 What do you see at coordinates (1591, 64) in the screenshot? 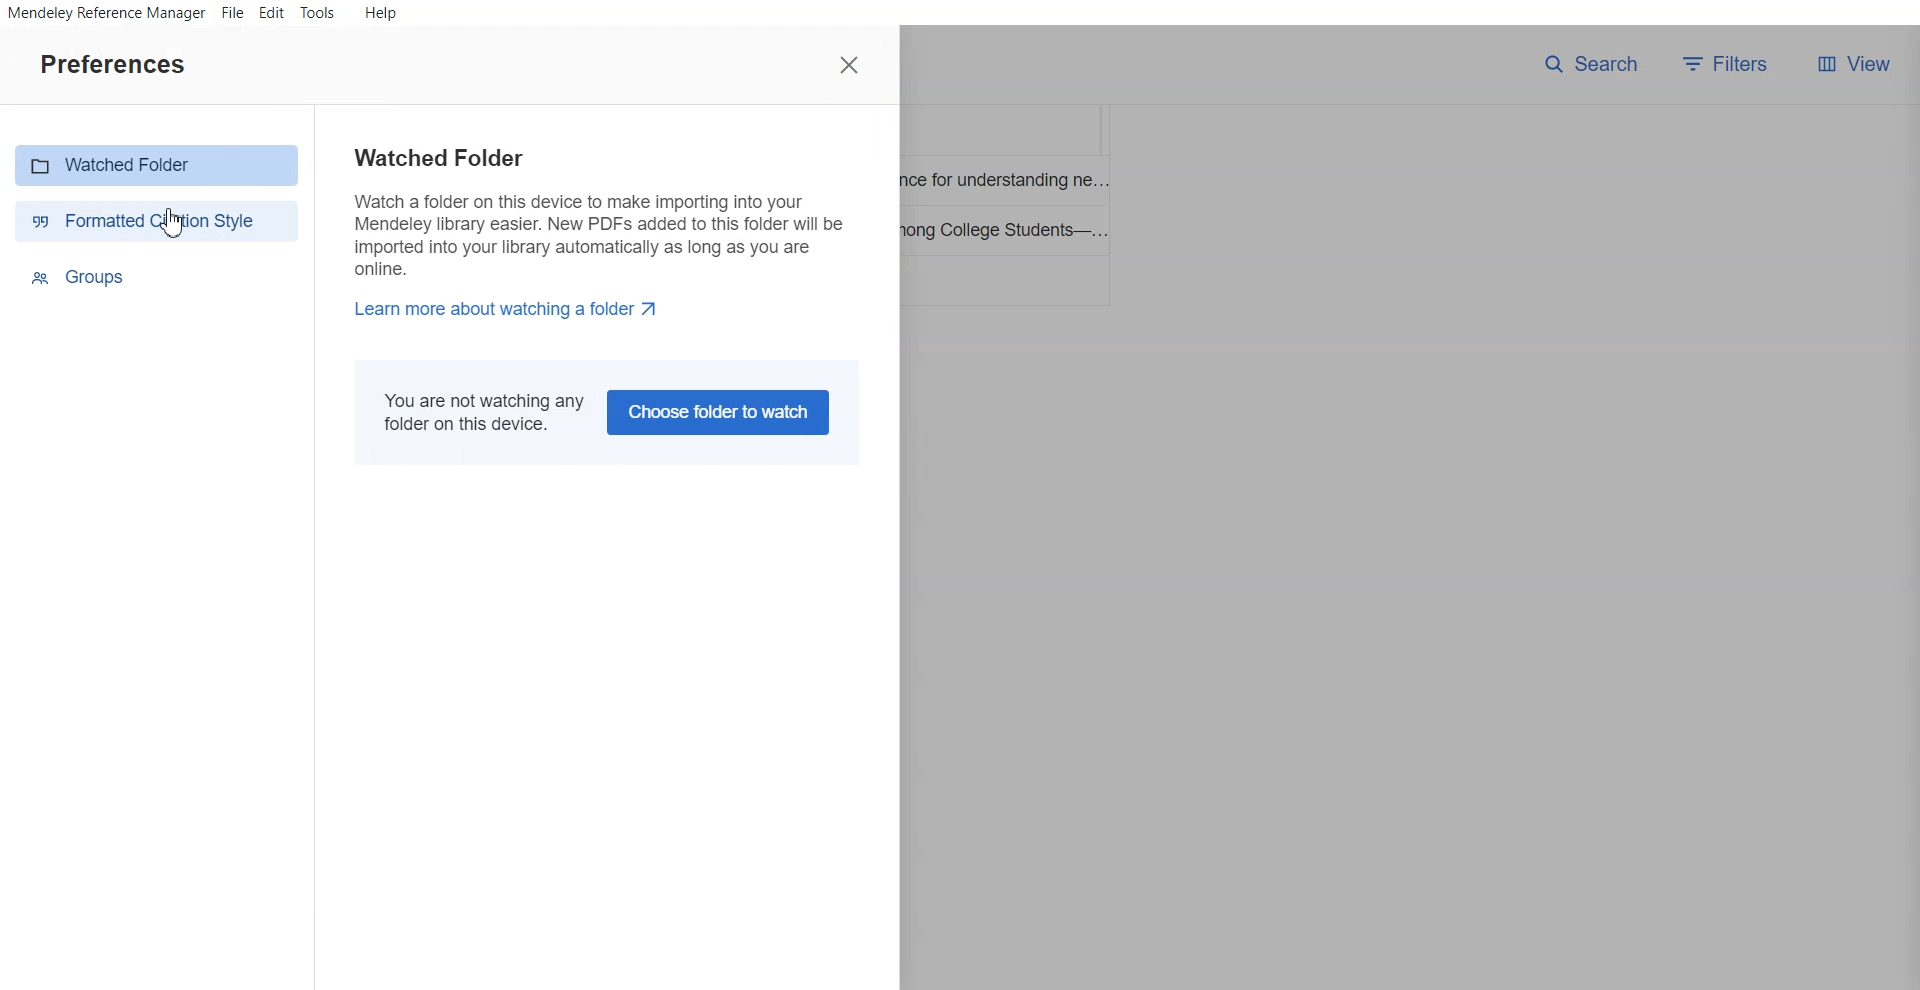
I see `Search` at bounding box center [1591, 64].